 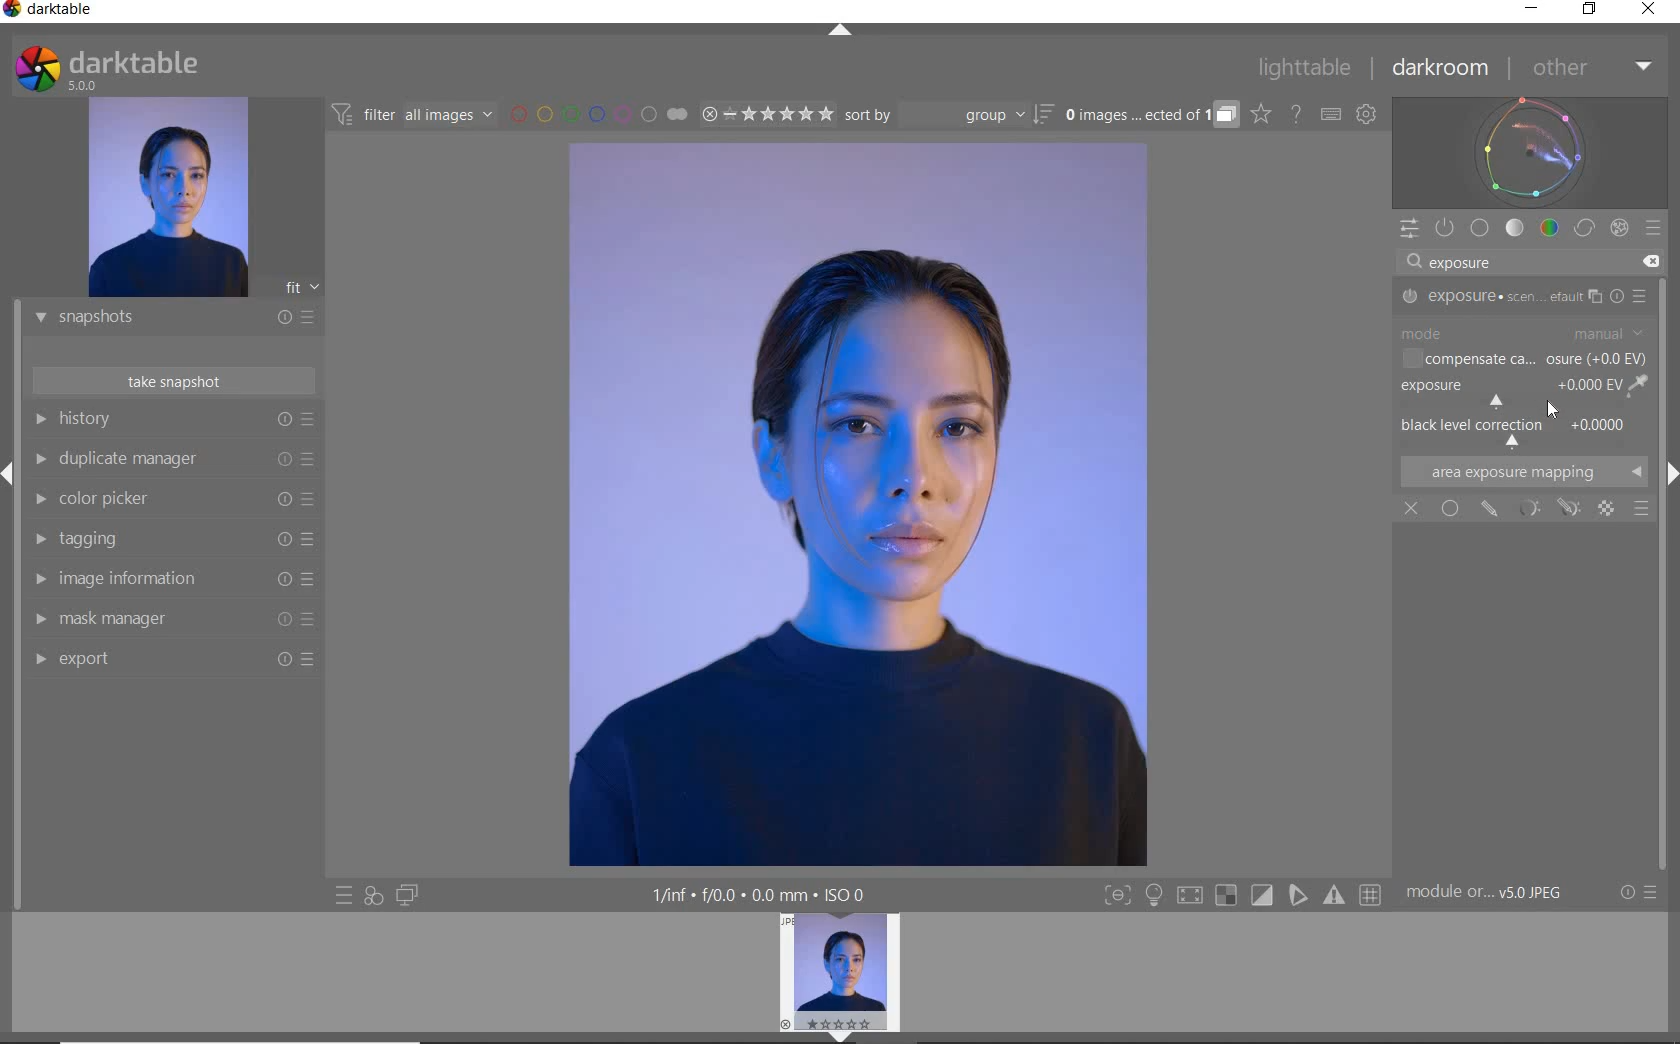 What do you see at coordinates (1491, 509) in the screenshot?
I see `MASK OPTION` at bounding box center [1491, 509].